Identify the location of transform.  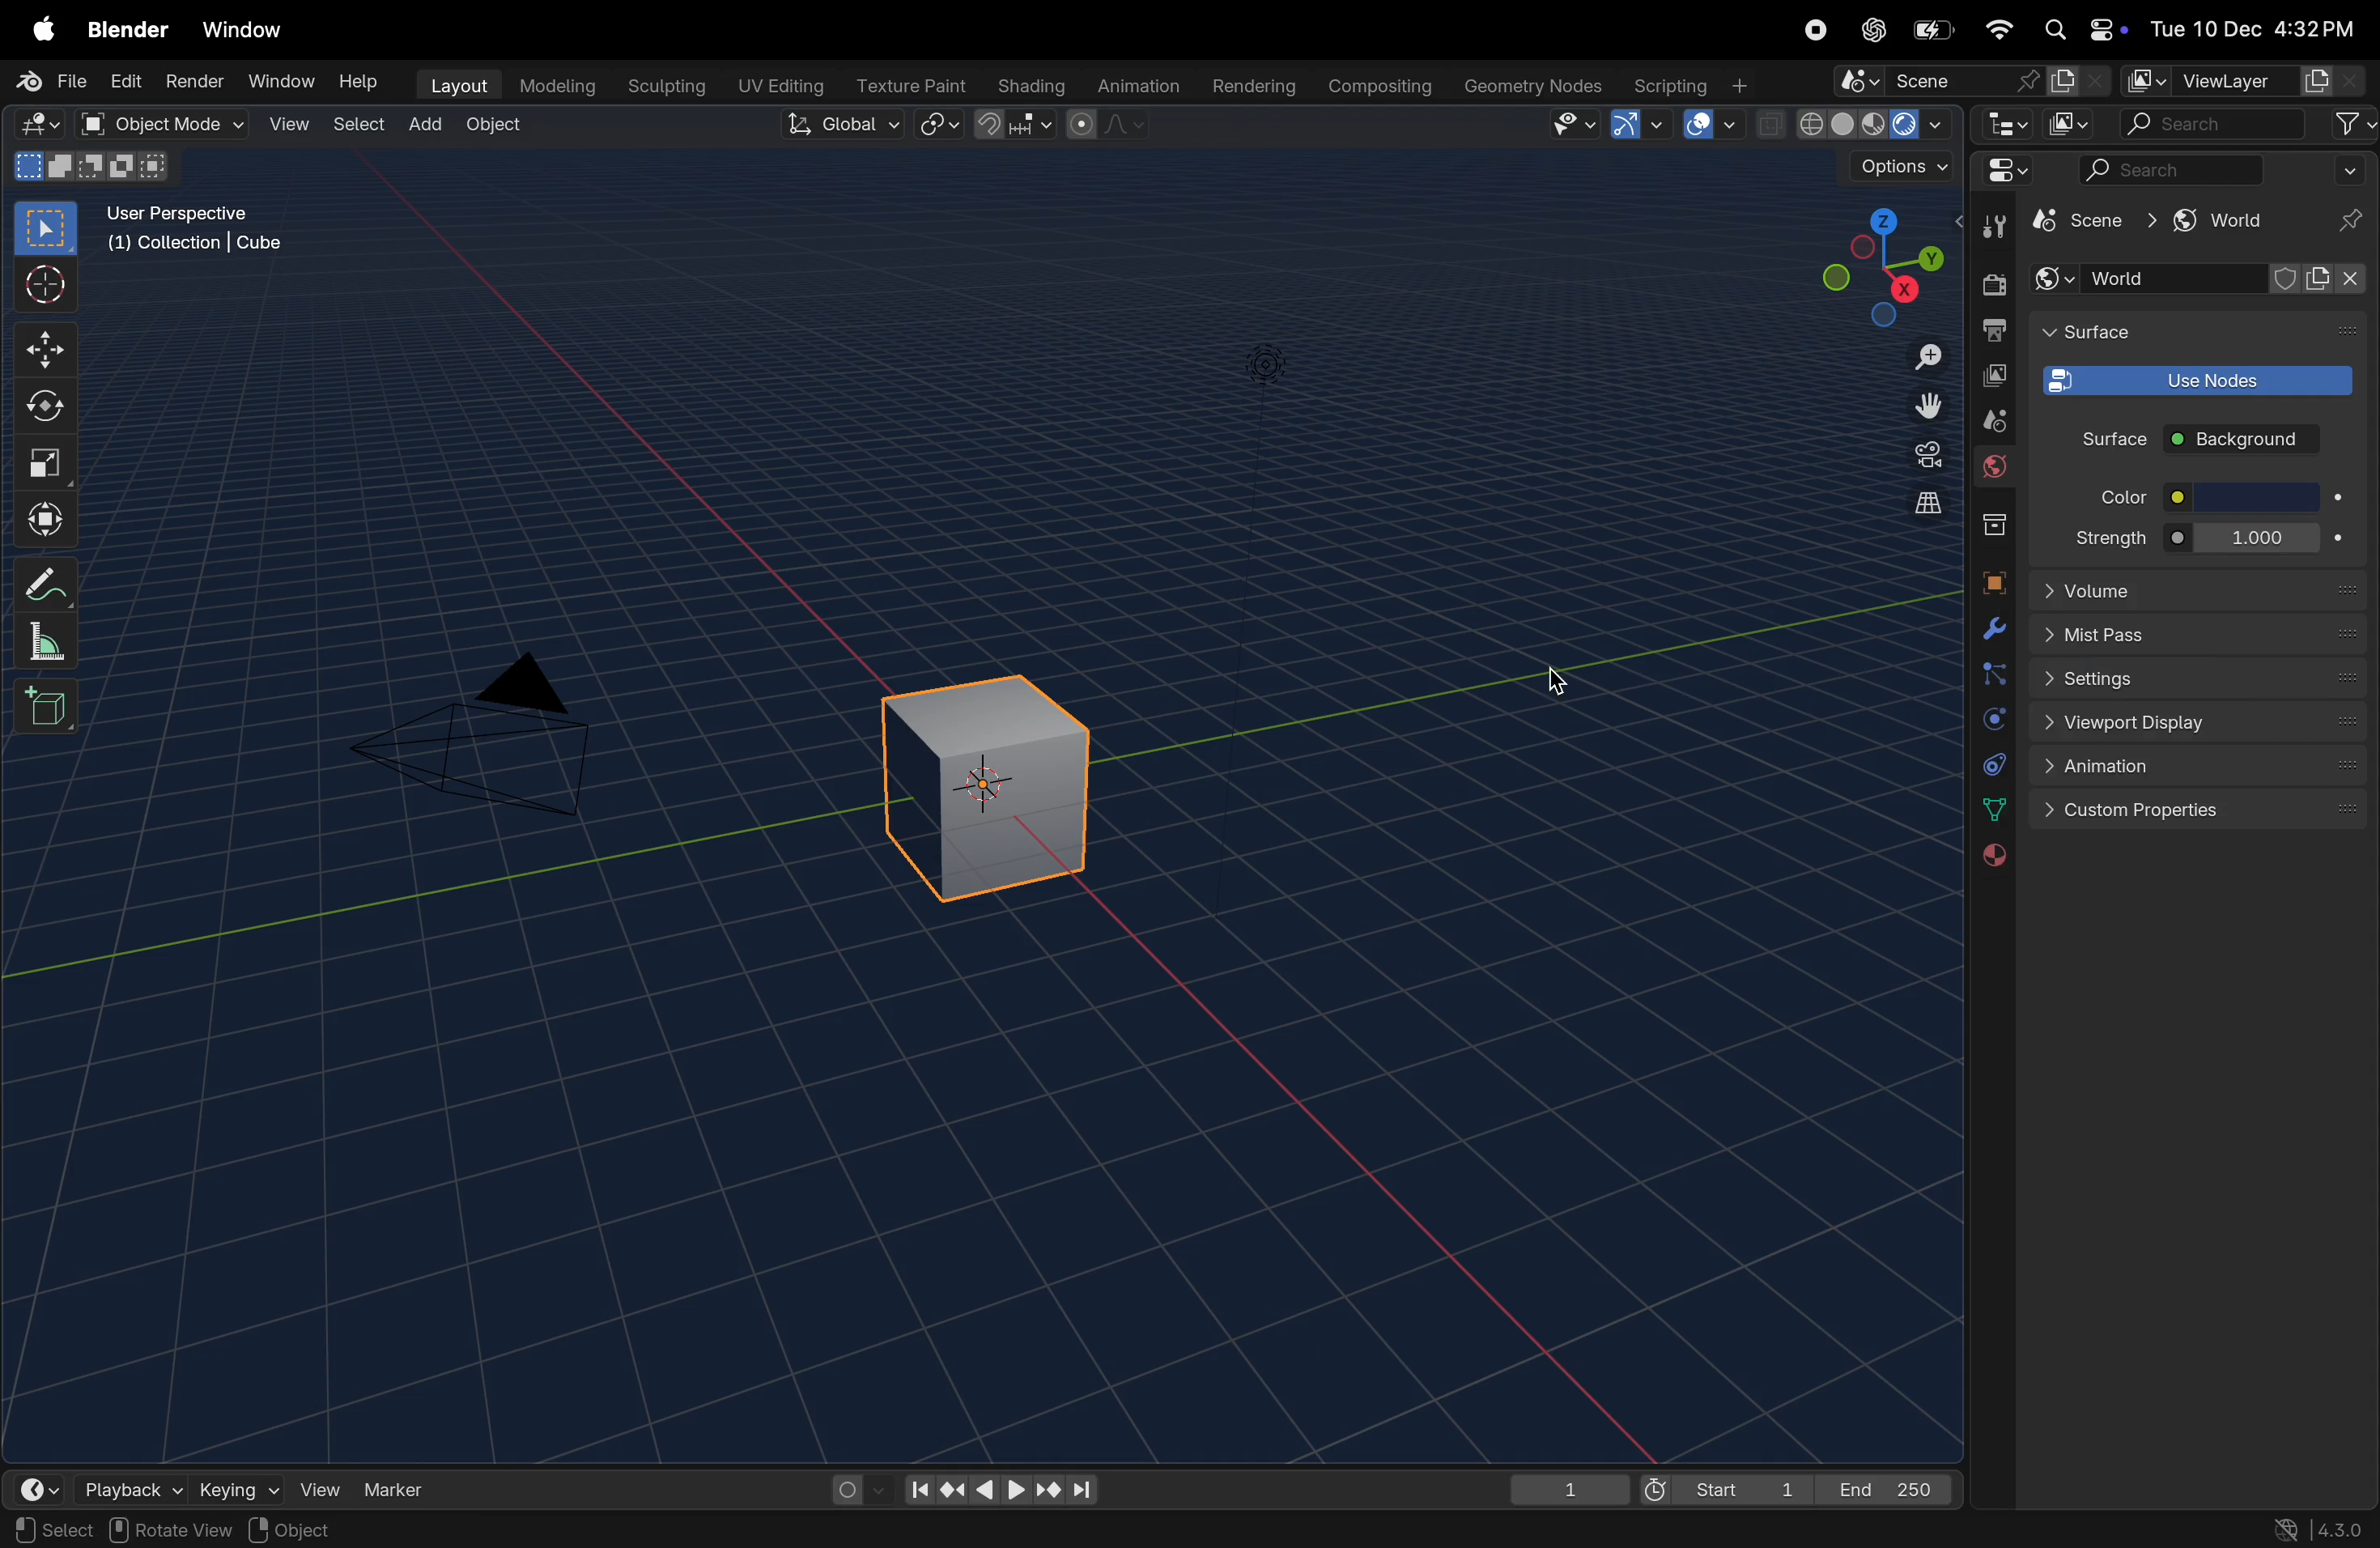
(50, 408).